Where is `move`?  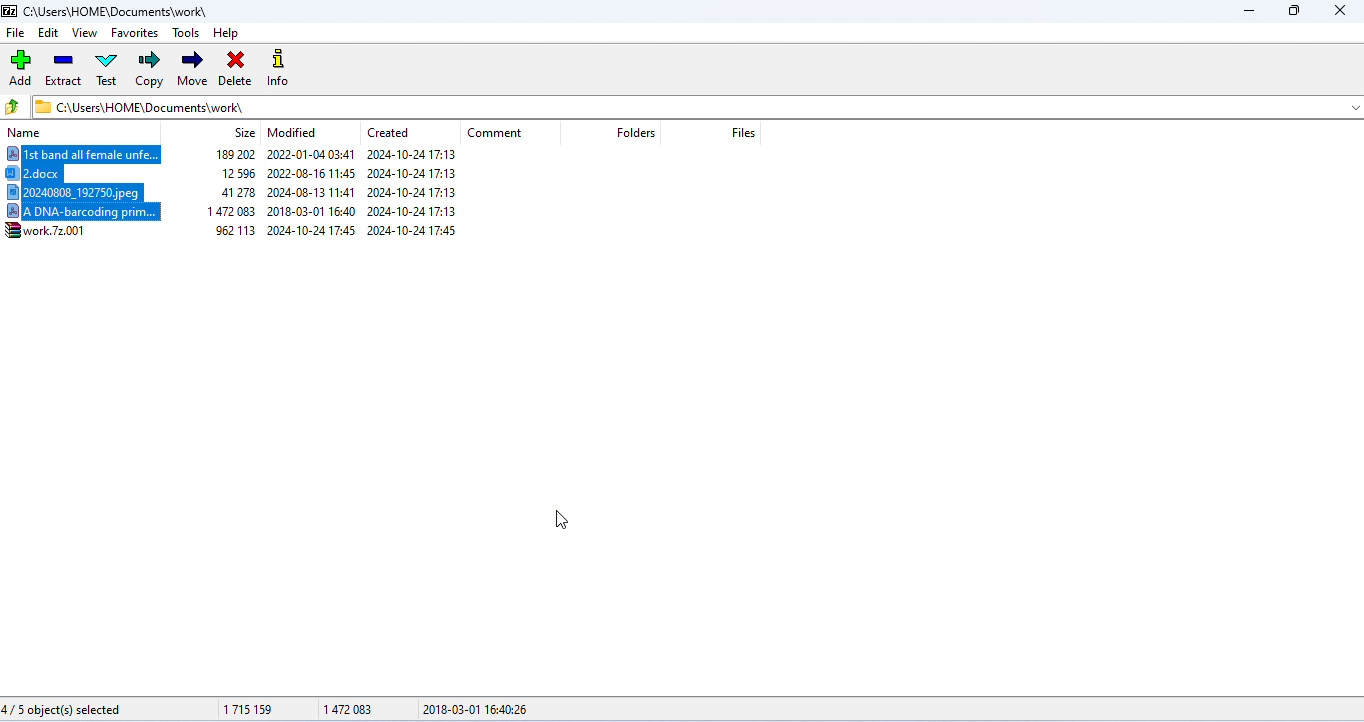 move is located at coordinates (192, 69).